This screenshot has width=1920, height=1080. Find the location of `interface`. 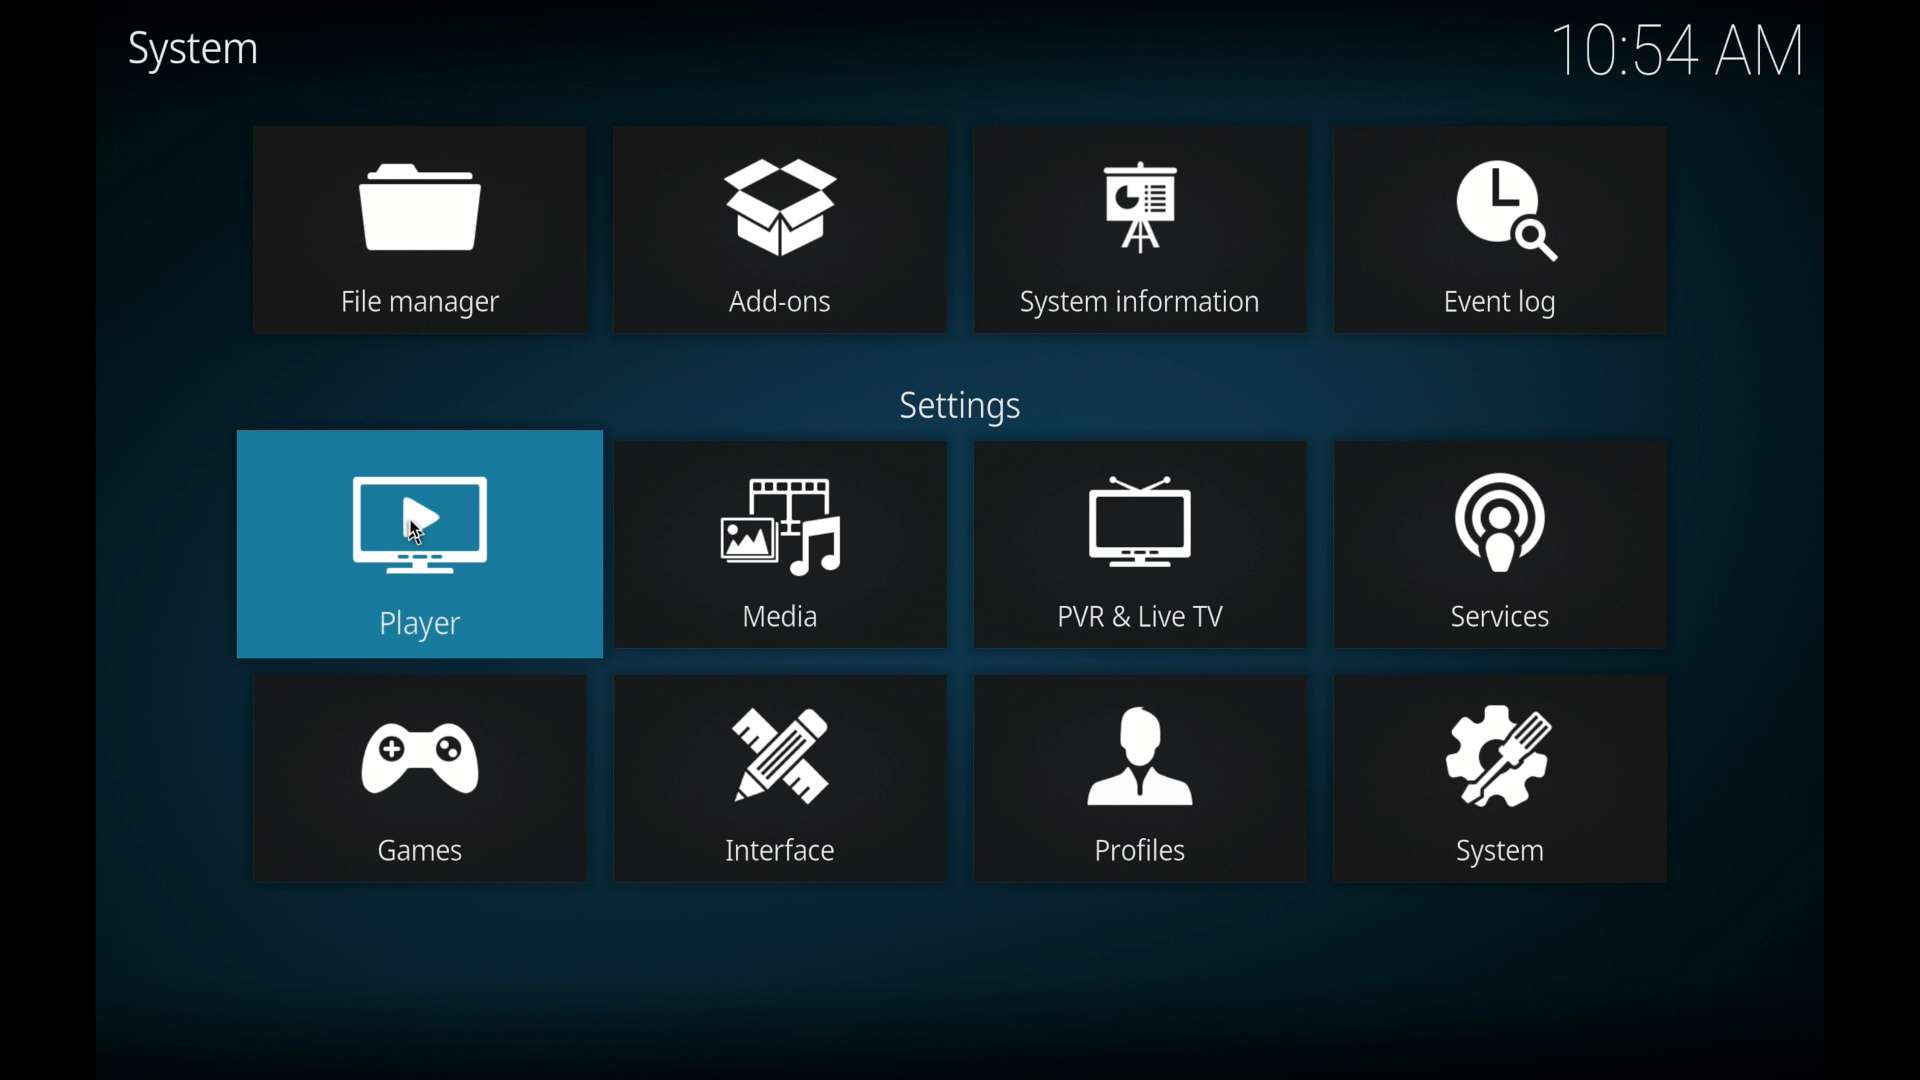

interface is located at coordinates (780, 779).